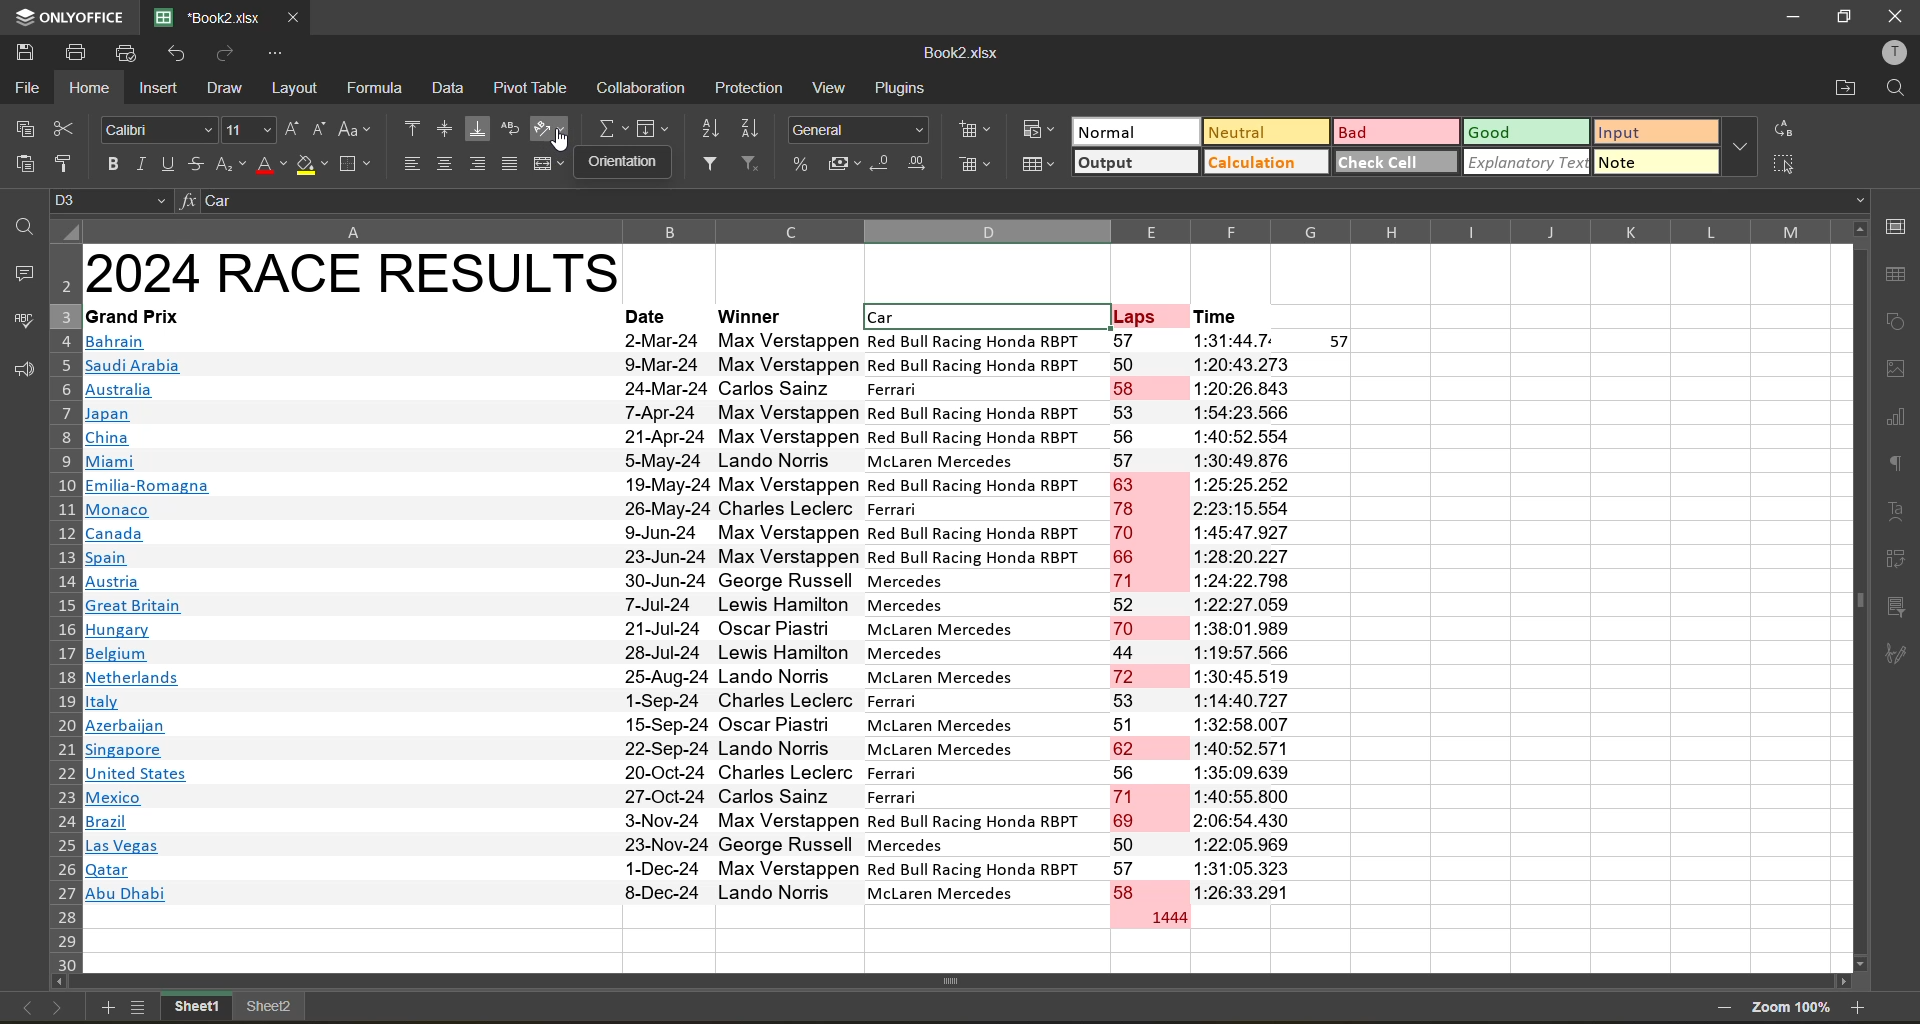 This screenshot has width=1920, height=1024. Describe the element at coordinates (23, 1006) in the screenshot. I see `previous` at that location.